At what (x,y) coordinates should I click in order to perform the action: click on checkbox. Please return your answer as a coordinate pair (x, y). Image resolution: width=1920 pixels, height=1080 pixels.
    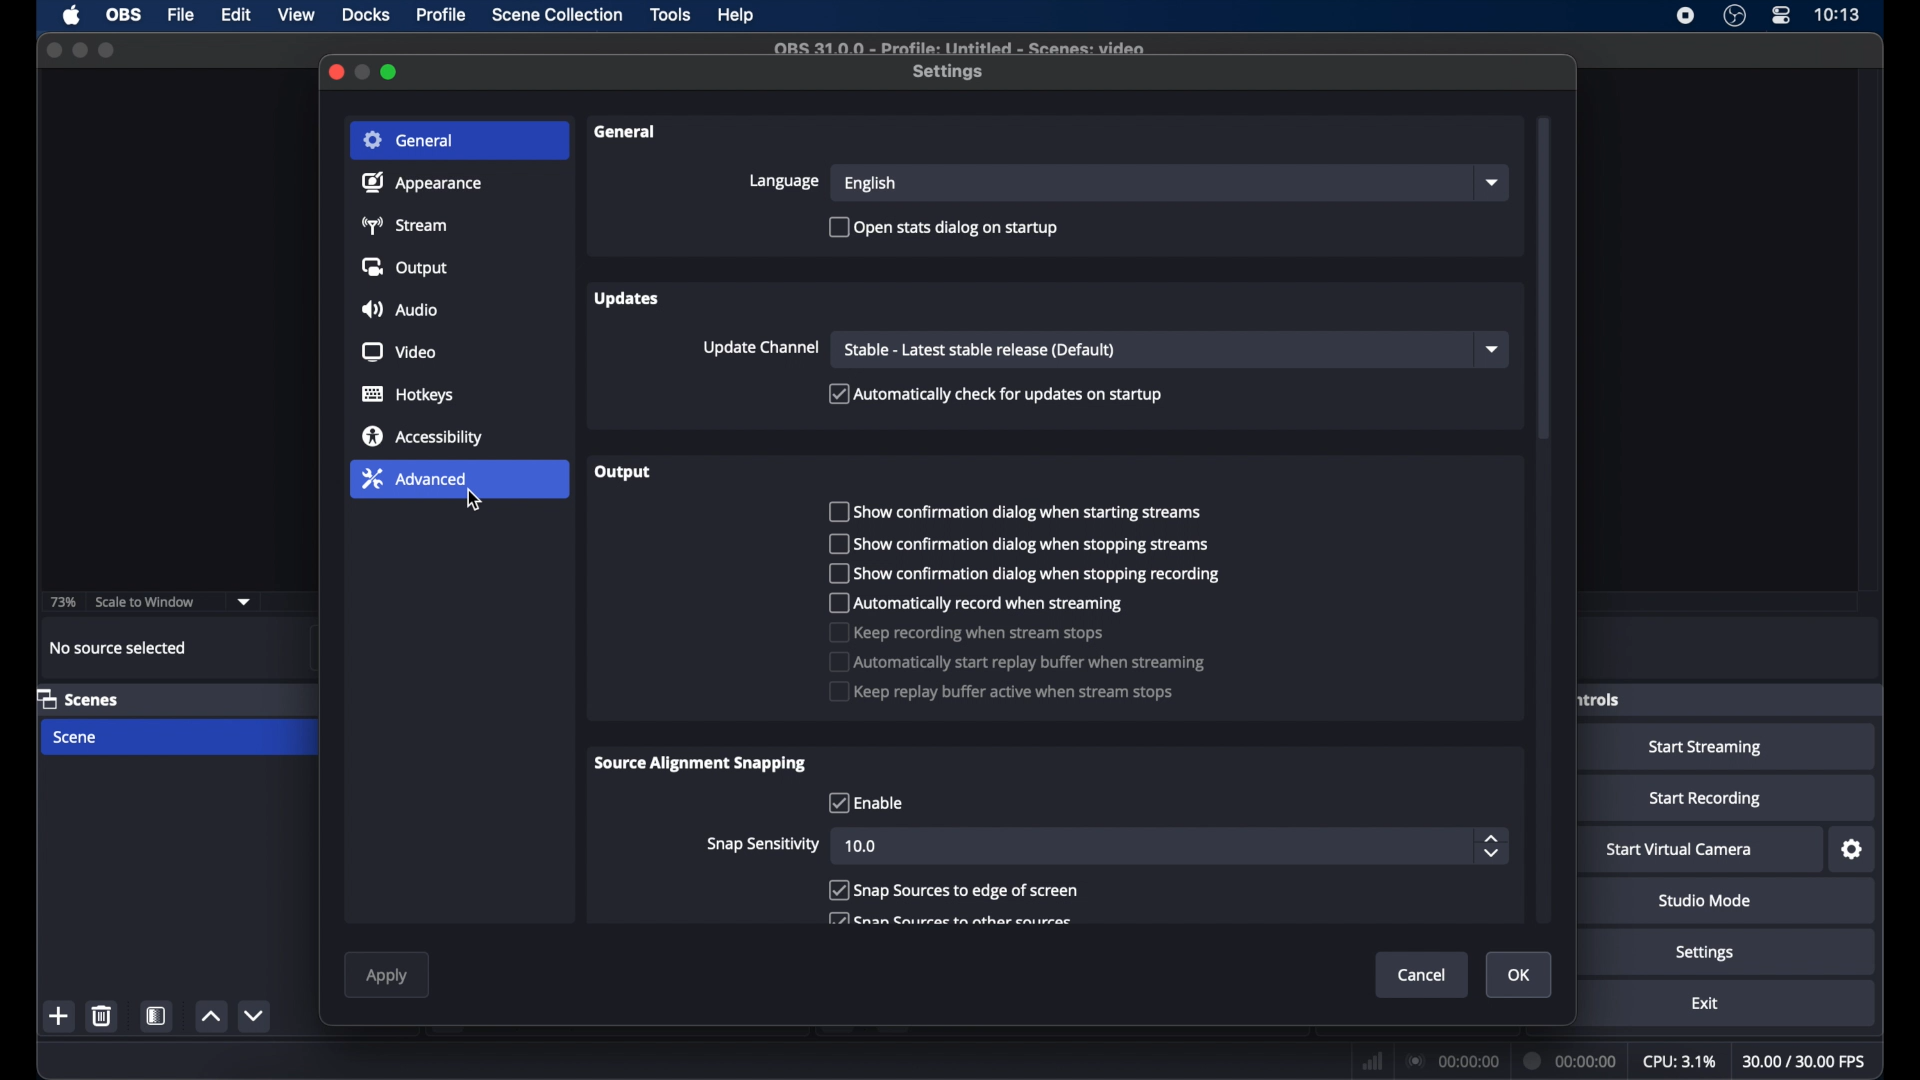
    Looking at the image, I should click on (1016, 544).